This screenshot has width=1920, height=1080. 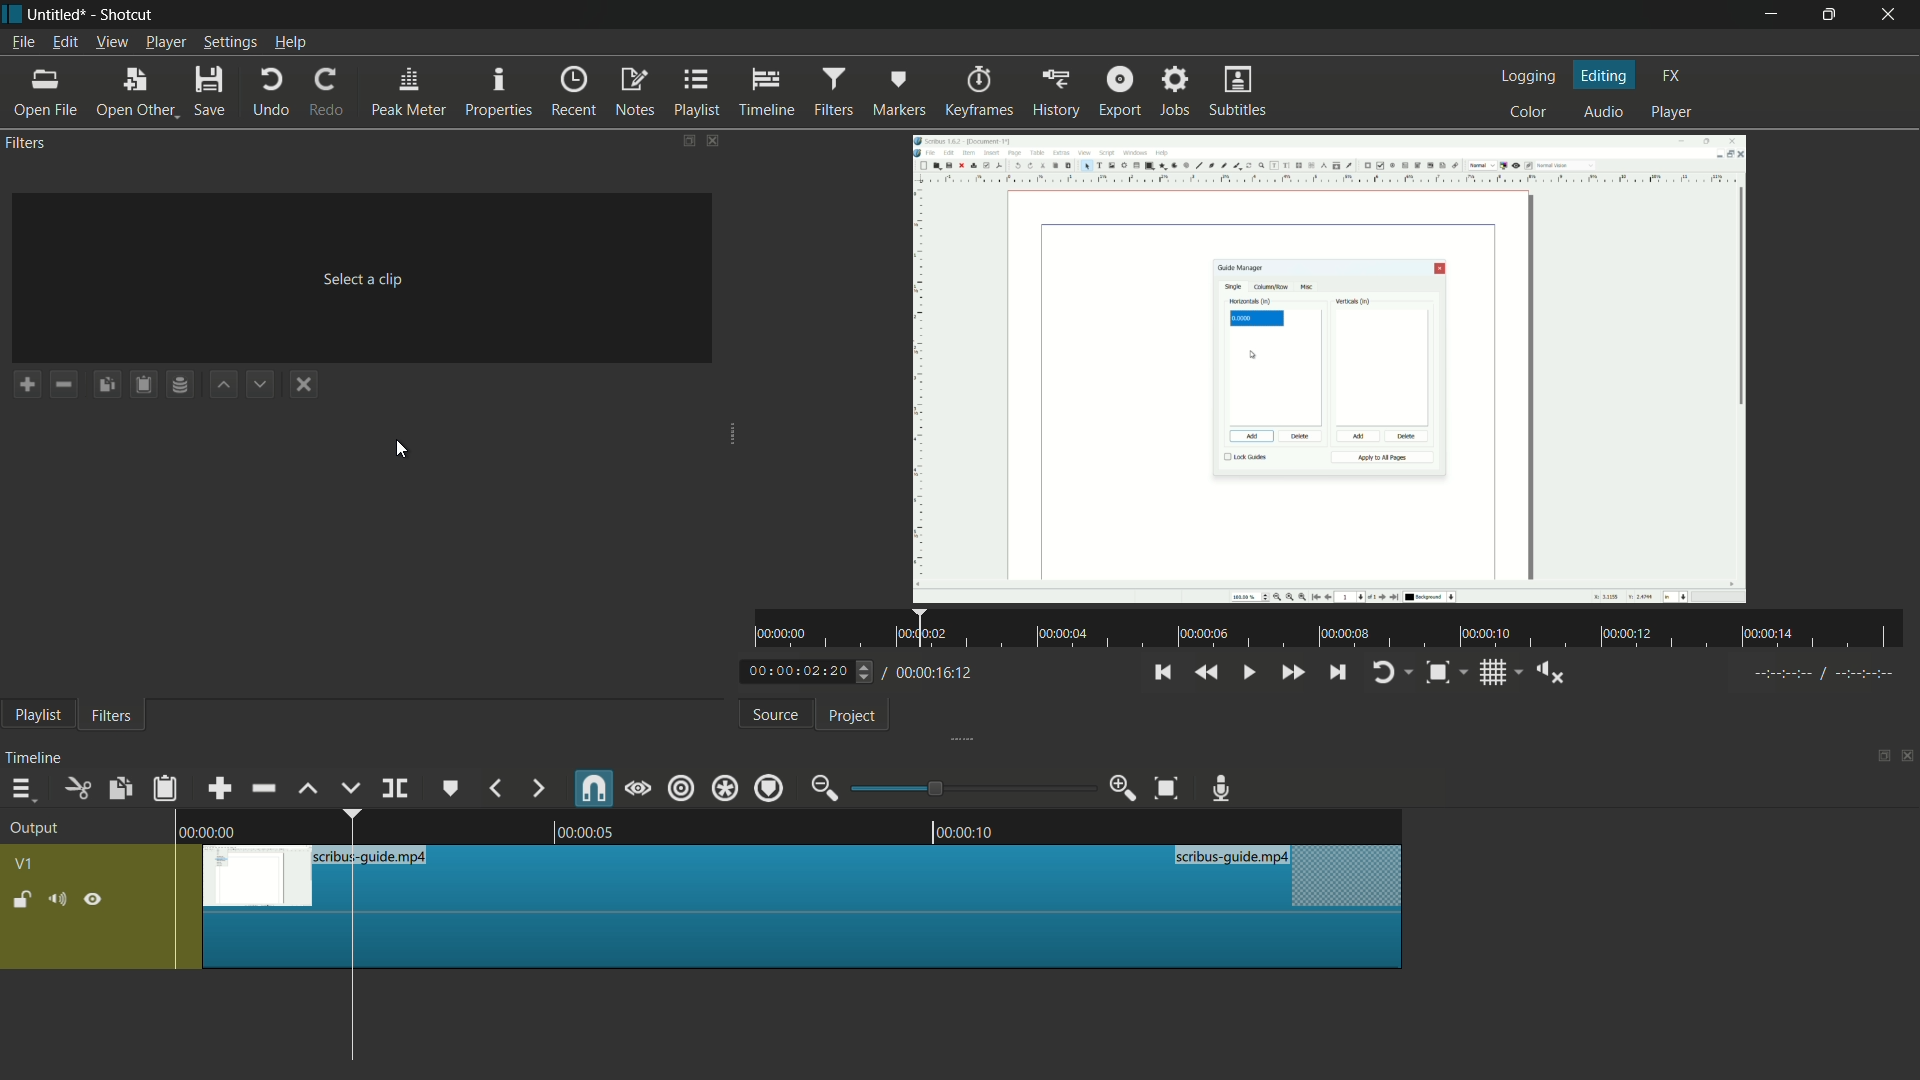 I want to click on imported file name, so click(x=364, y=175).